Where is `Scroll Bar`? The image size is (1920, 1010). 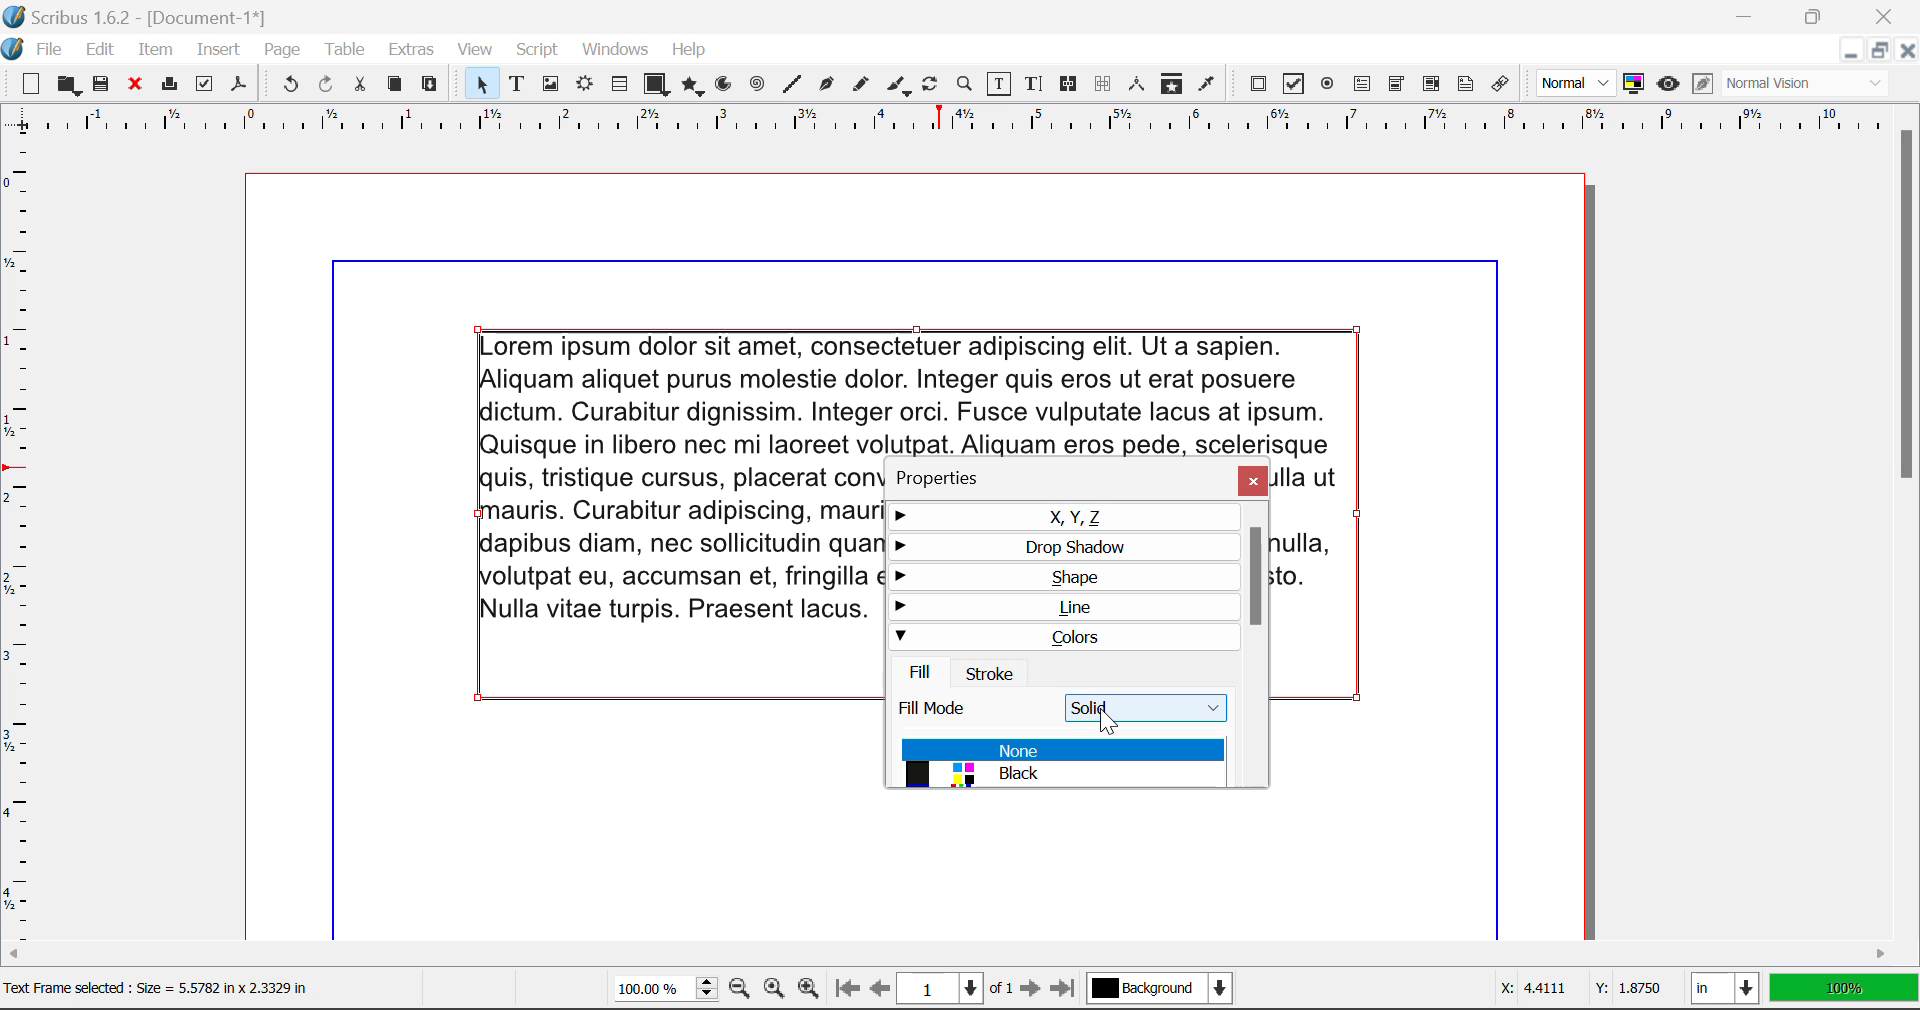
Scroll Bar is located at coordinates (1260, 644).